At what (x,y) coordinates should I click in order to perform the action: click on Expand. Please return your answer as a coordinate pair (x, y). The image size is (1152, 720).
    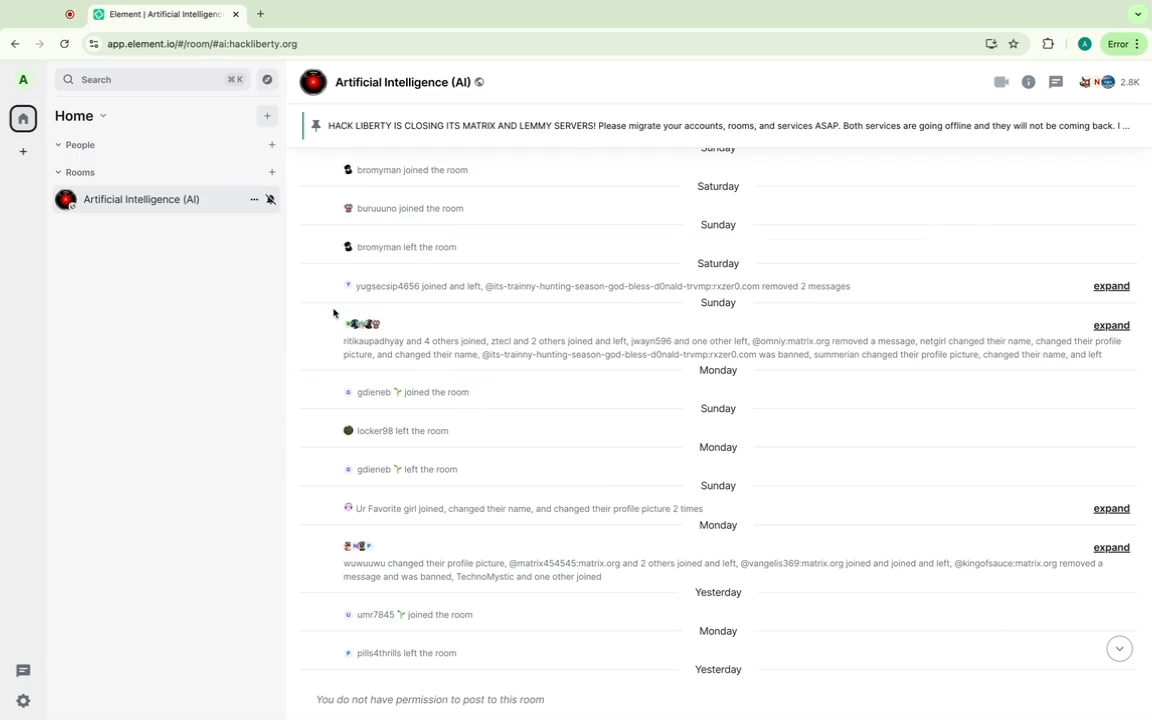
    Looking at the image, I should click on (1113, 326).